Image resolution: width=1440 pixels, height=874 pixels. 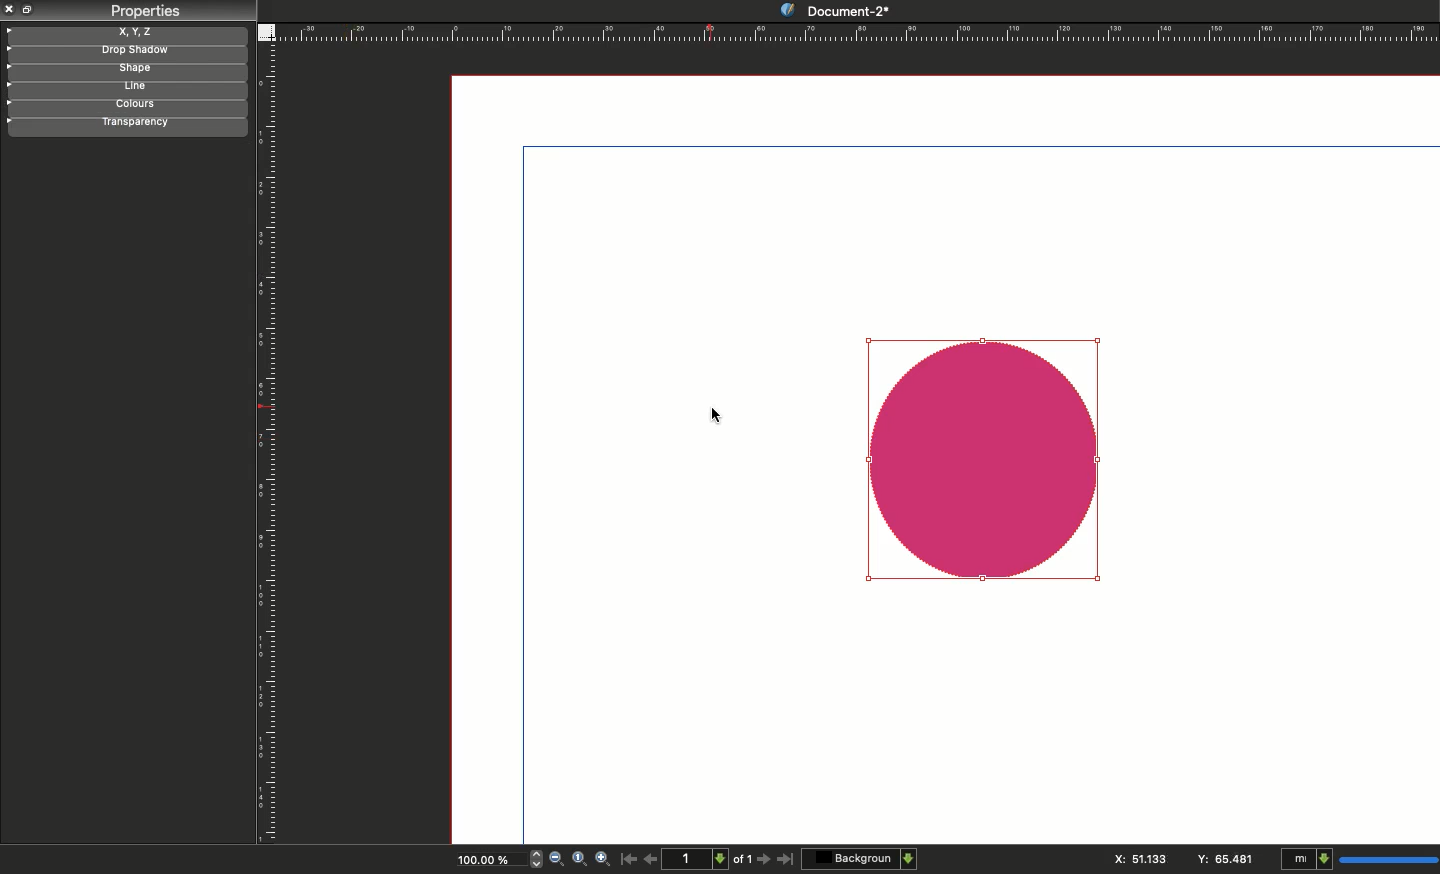 I want to click on cursor, so click(x=719, y=416).